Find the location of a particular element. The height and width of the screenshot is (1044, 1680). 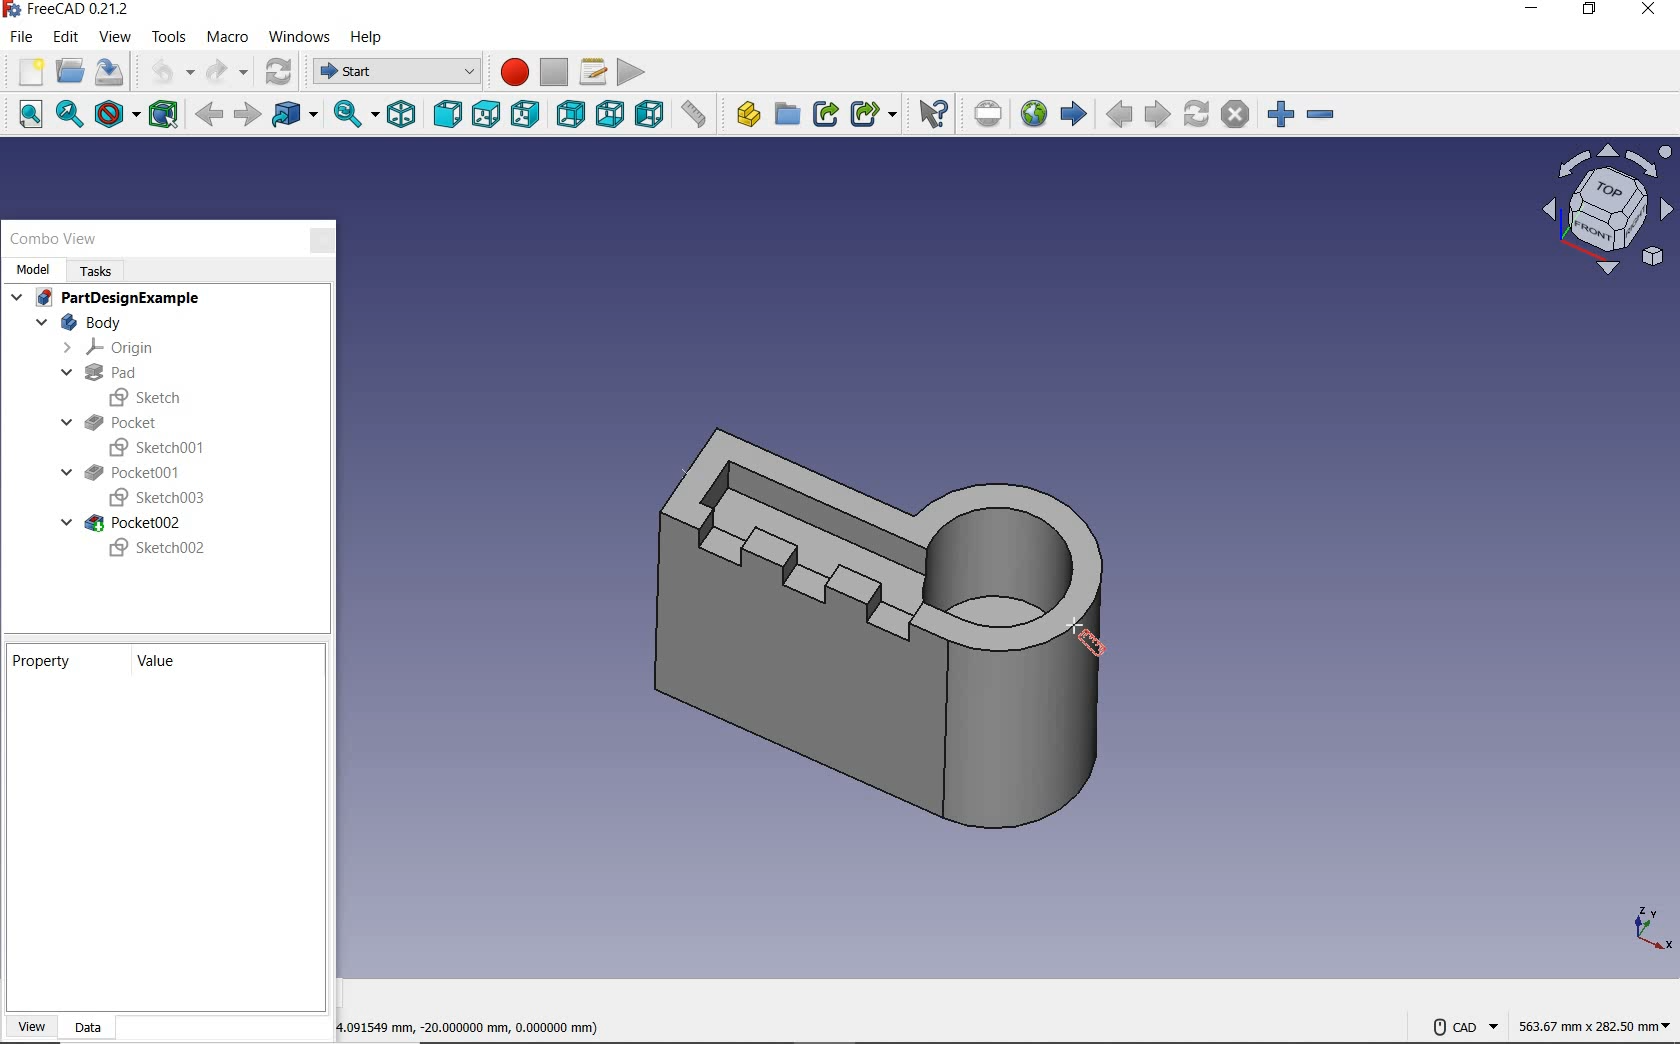

back is located at coordinates (210, 116).